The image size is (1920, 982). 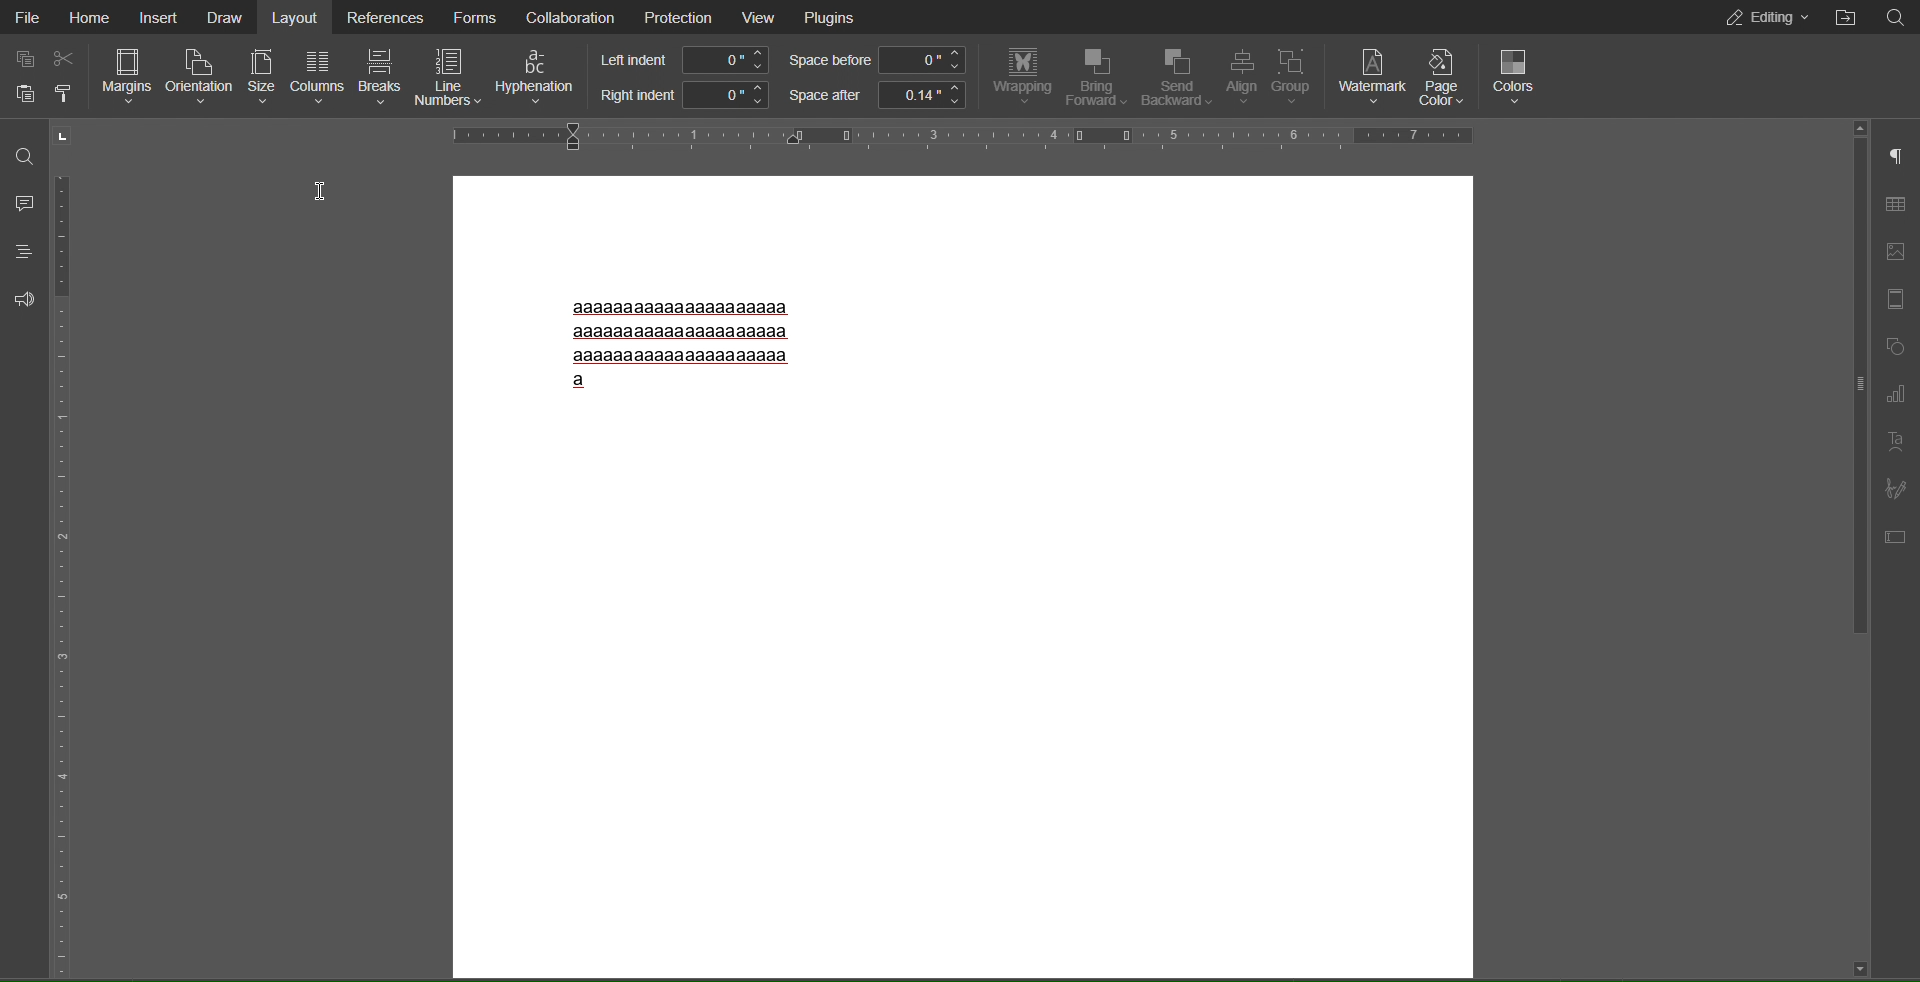 I want to click on paste, so click(x=22, y=98).